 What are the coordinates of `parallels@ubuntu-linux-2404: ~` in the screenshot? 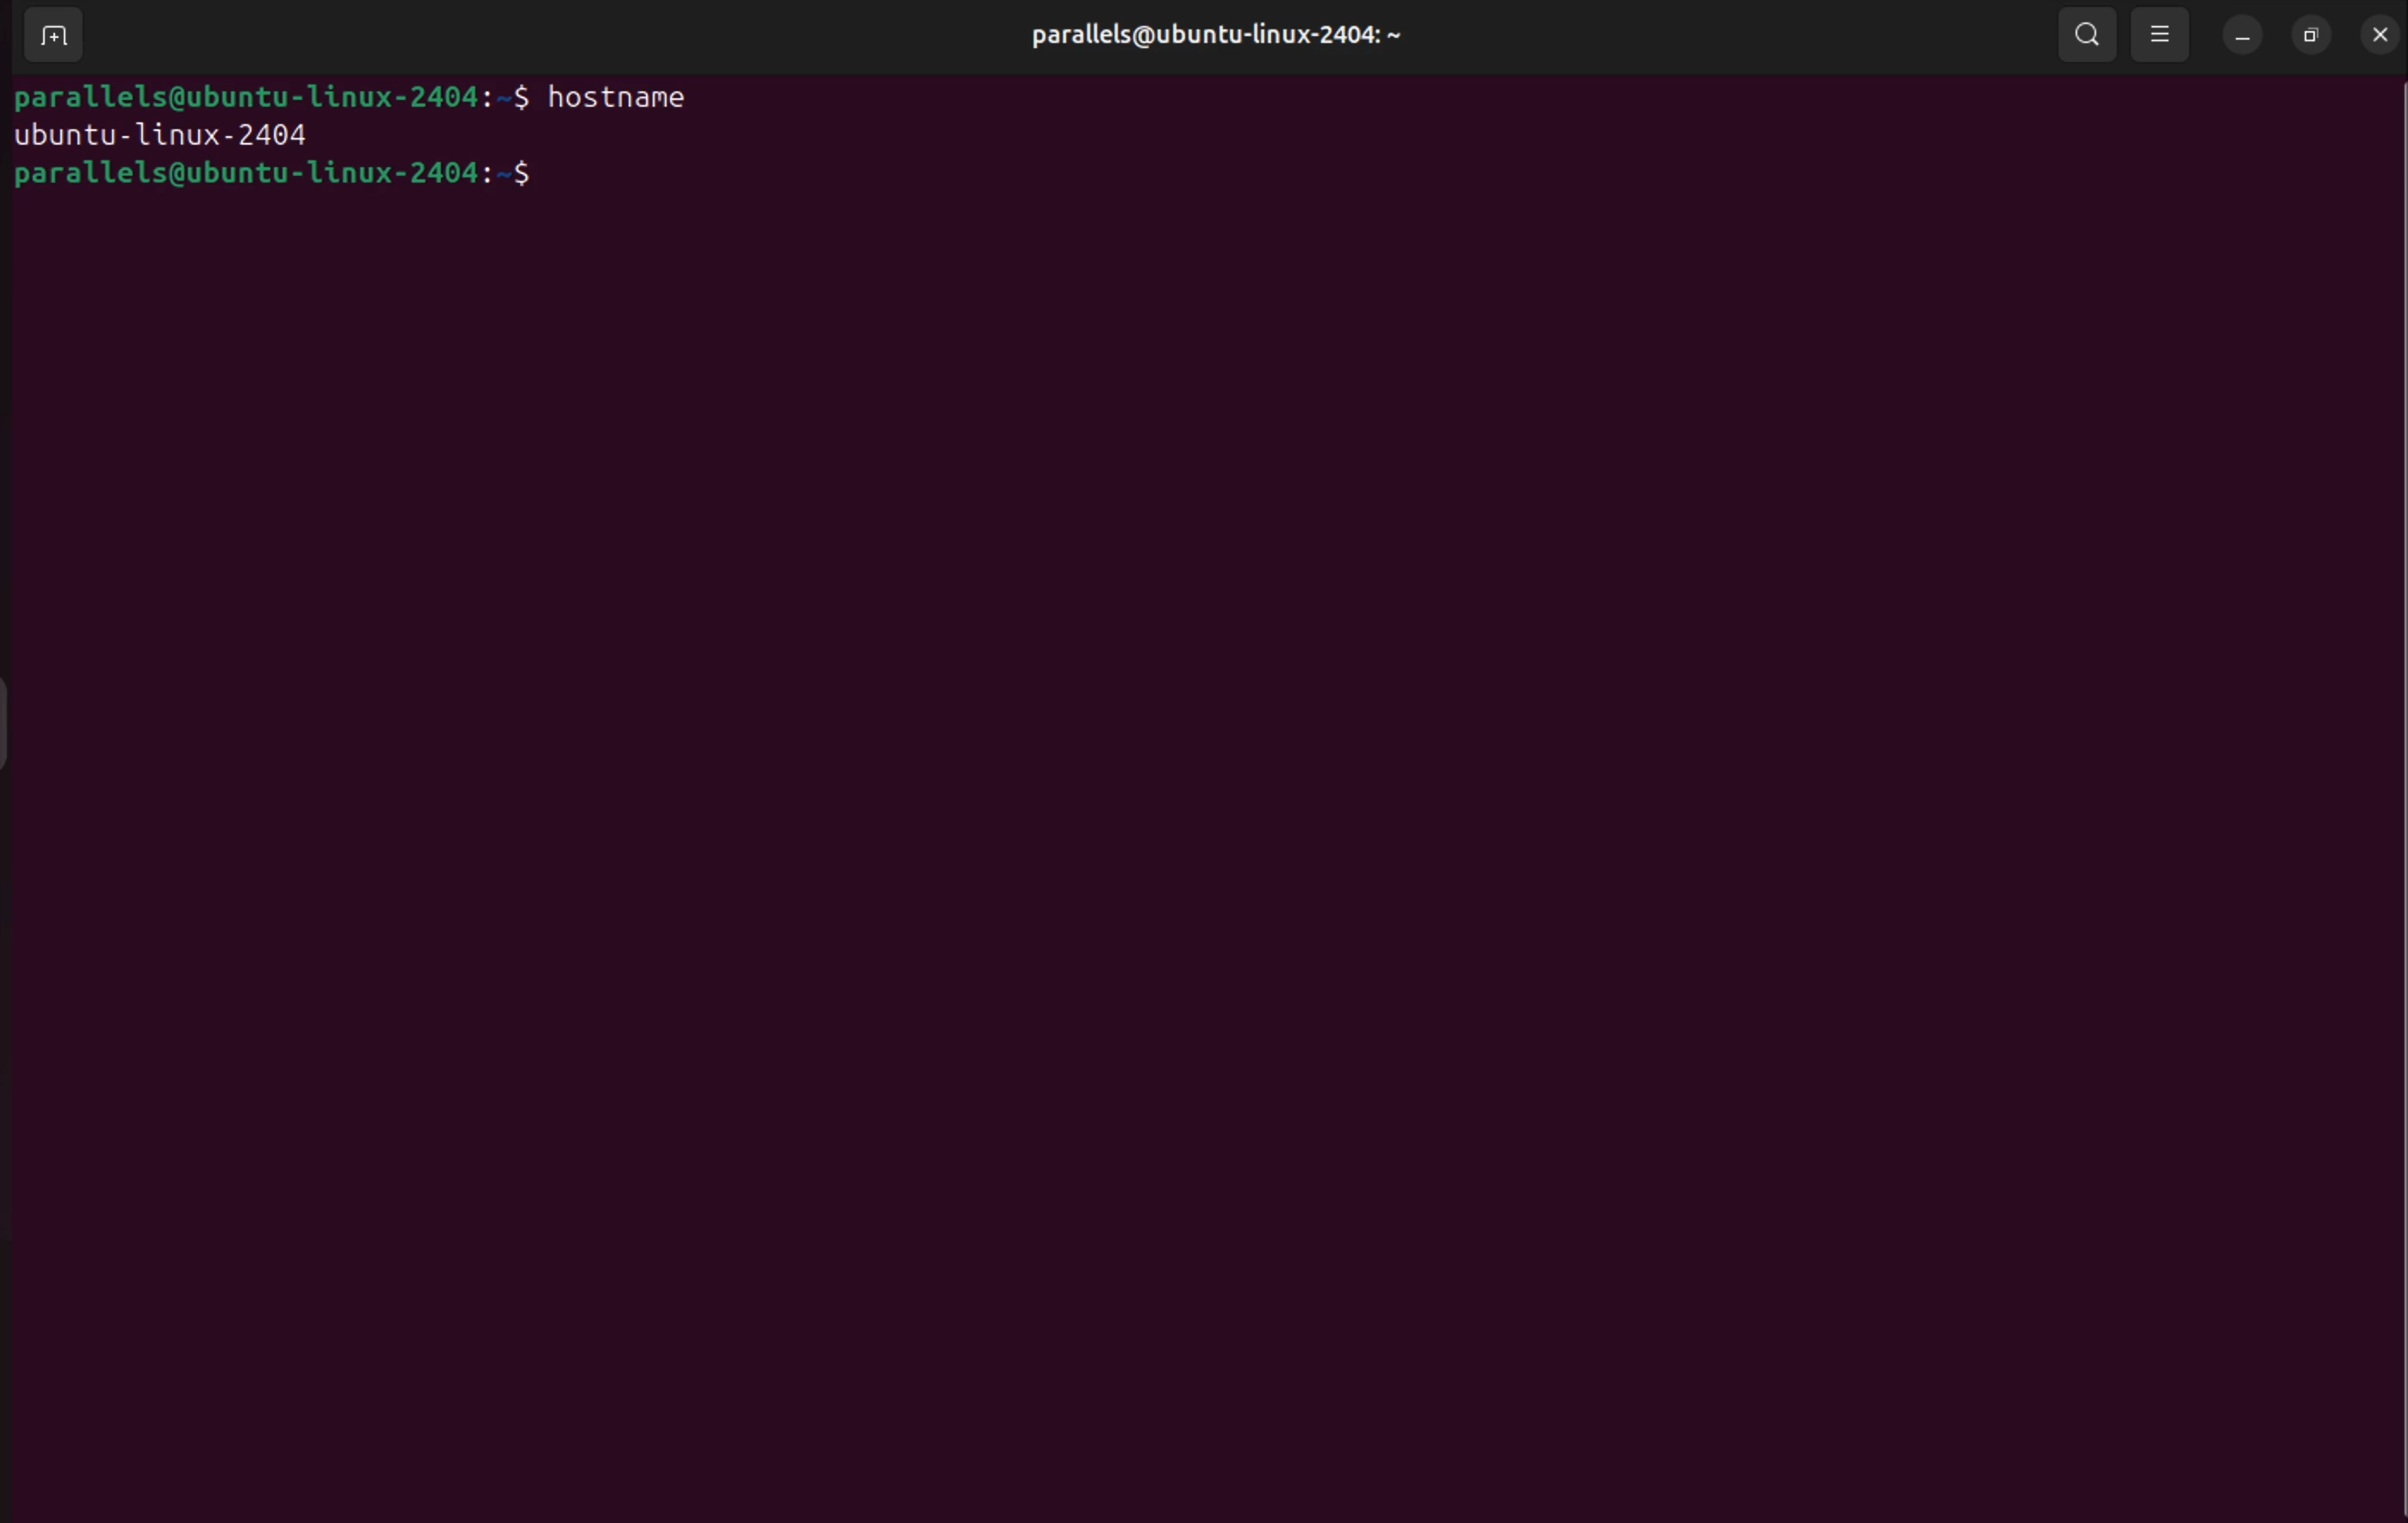 It's located at (1227, 46).